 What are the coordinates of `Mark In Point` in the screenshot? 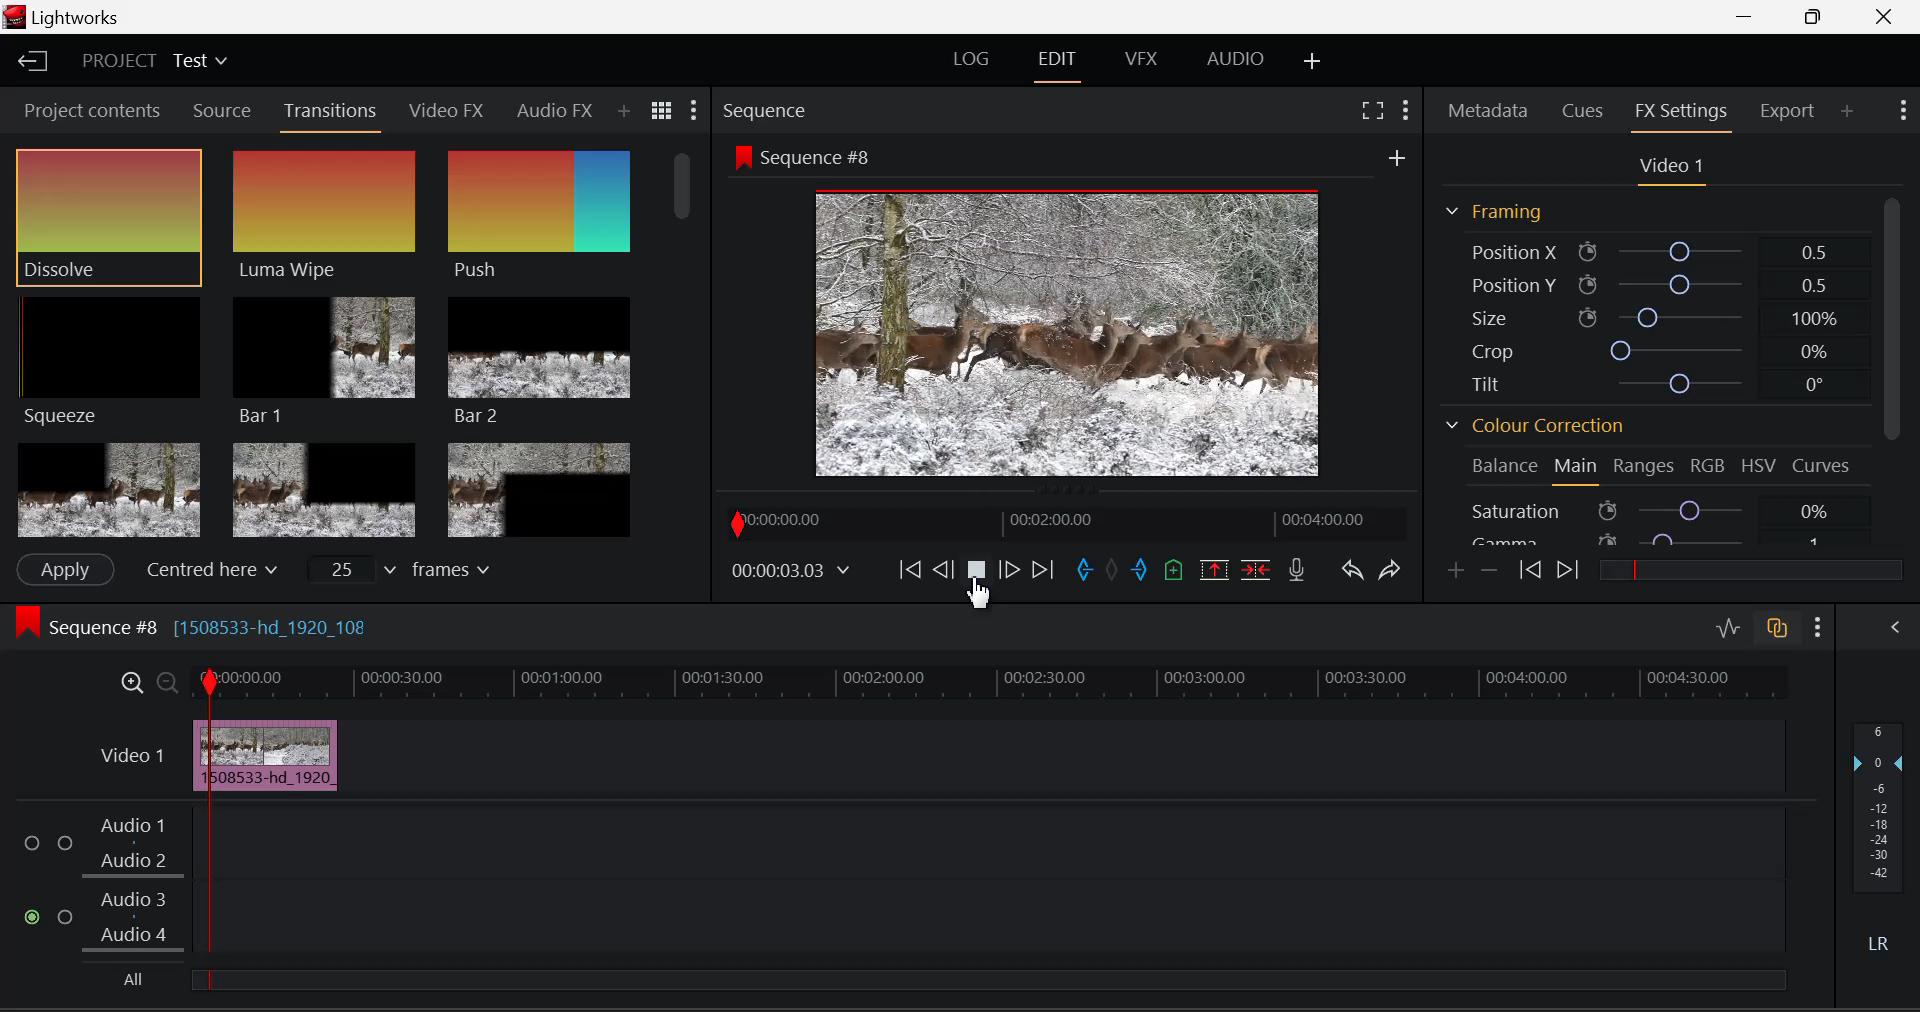 It's located at (1085, 573).